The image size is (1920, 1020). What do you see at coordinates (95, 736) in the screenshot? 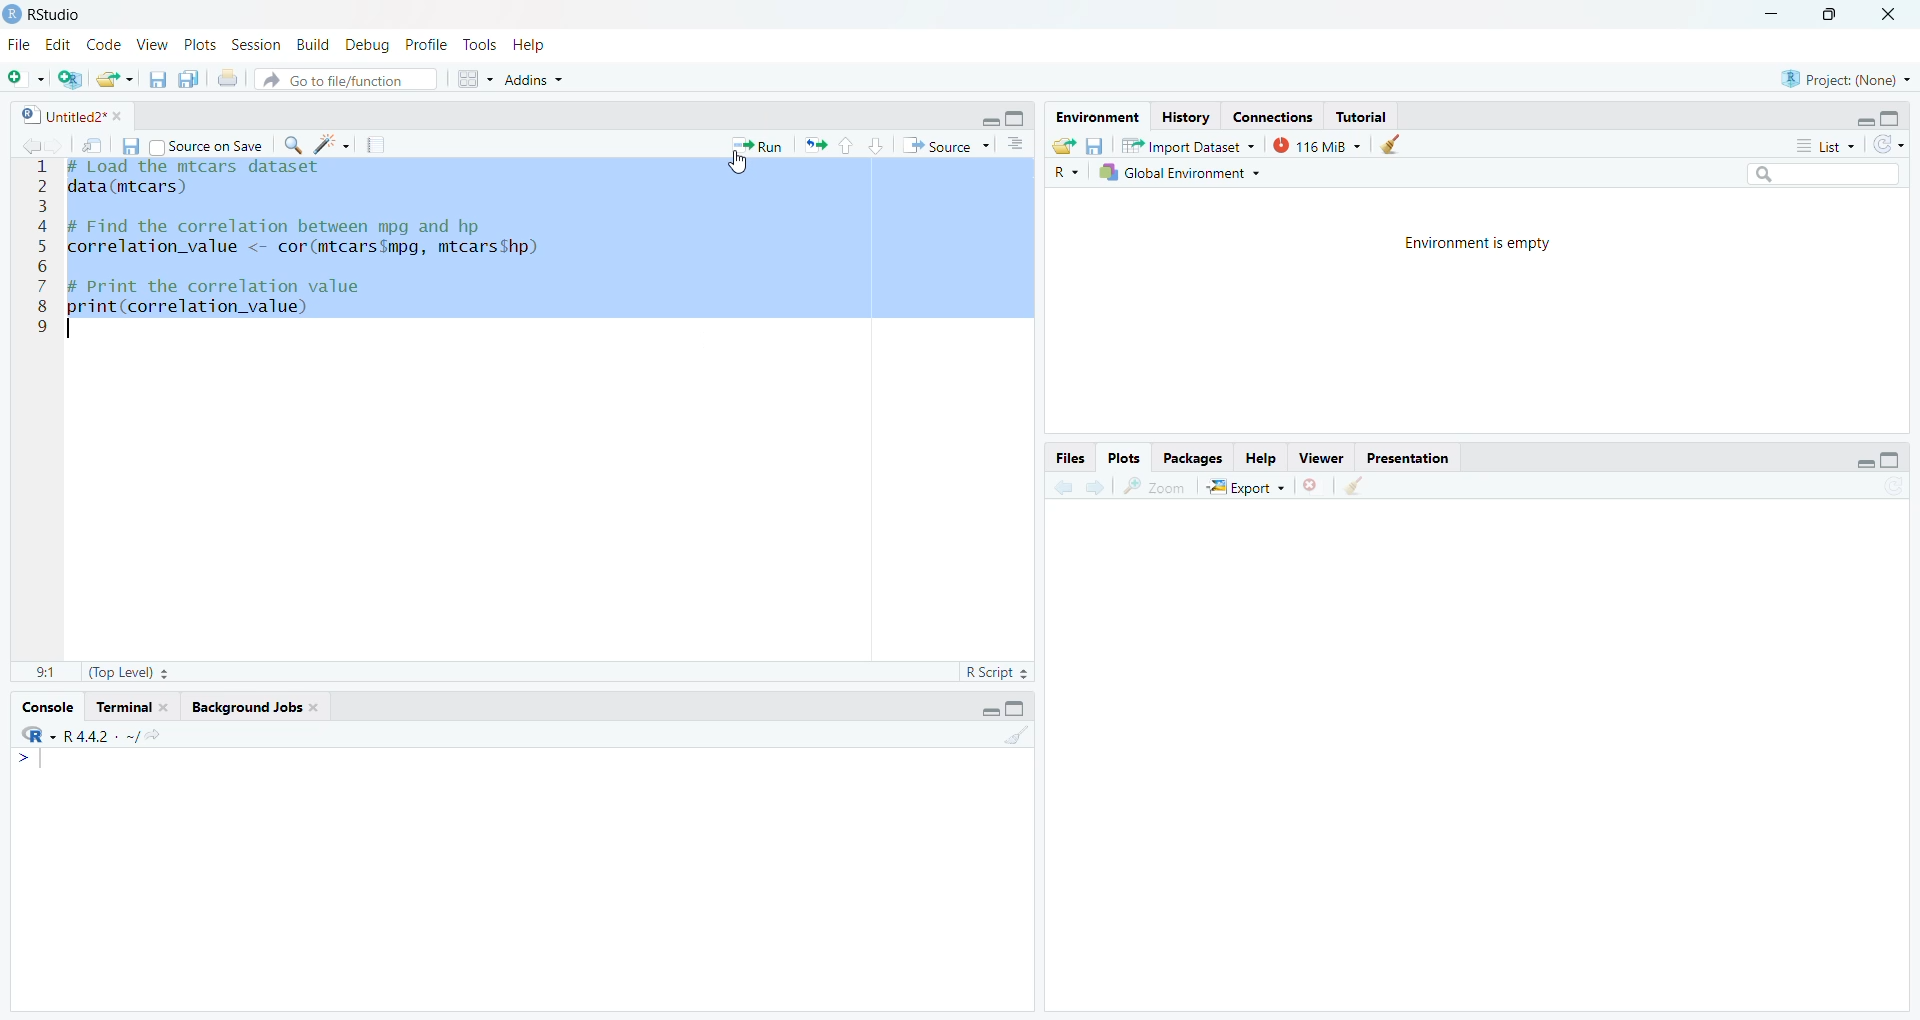
I see `R.4.4.2~/` at bounding box center [95, 736].